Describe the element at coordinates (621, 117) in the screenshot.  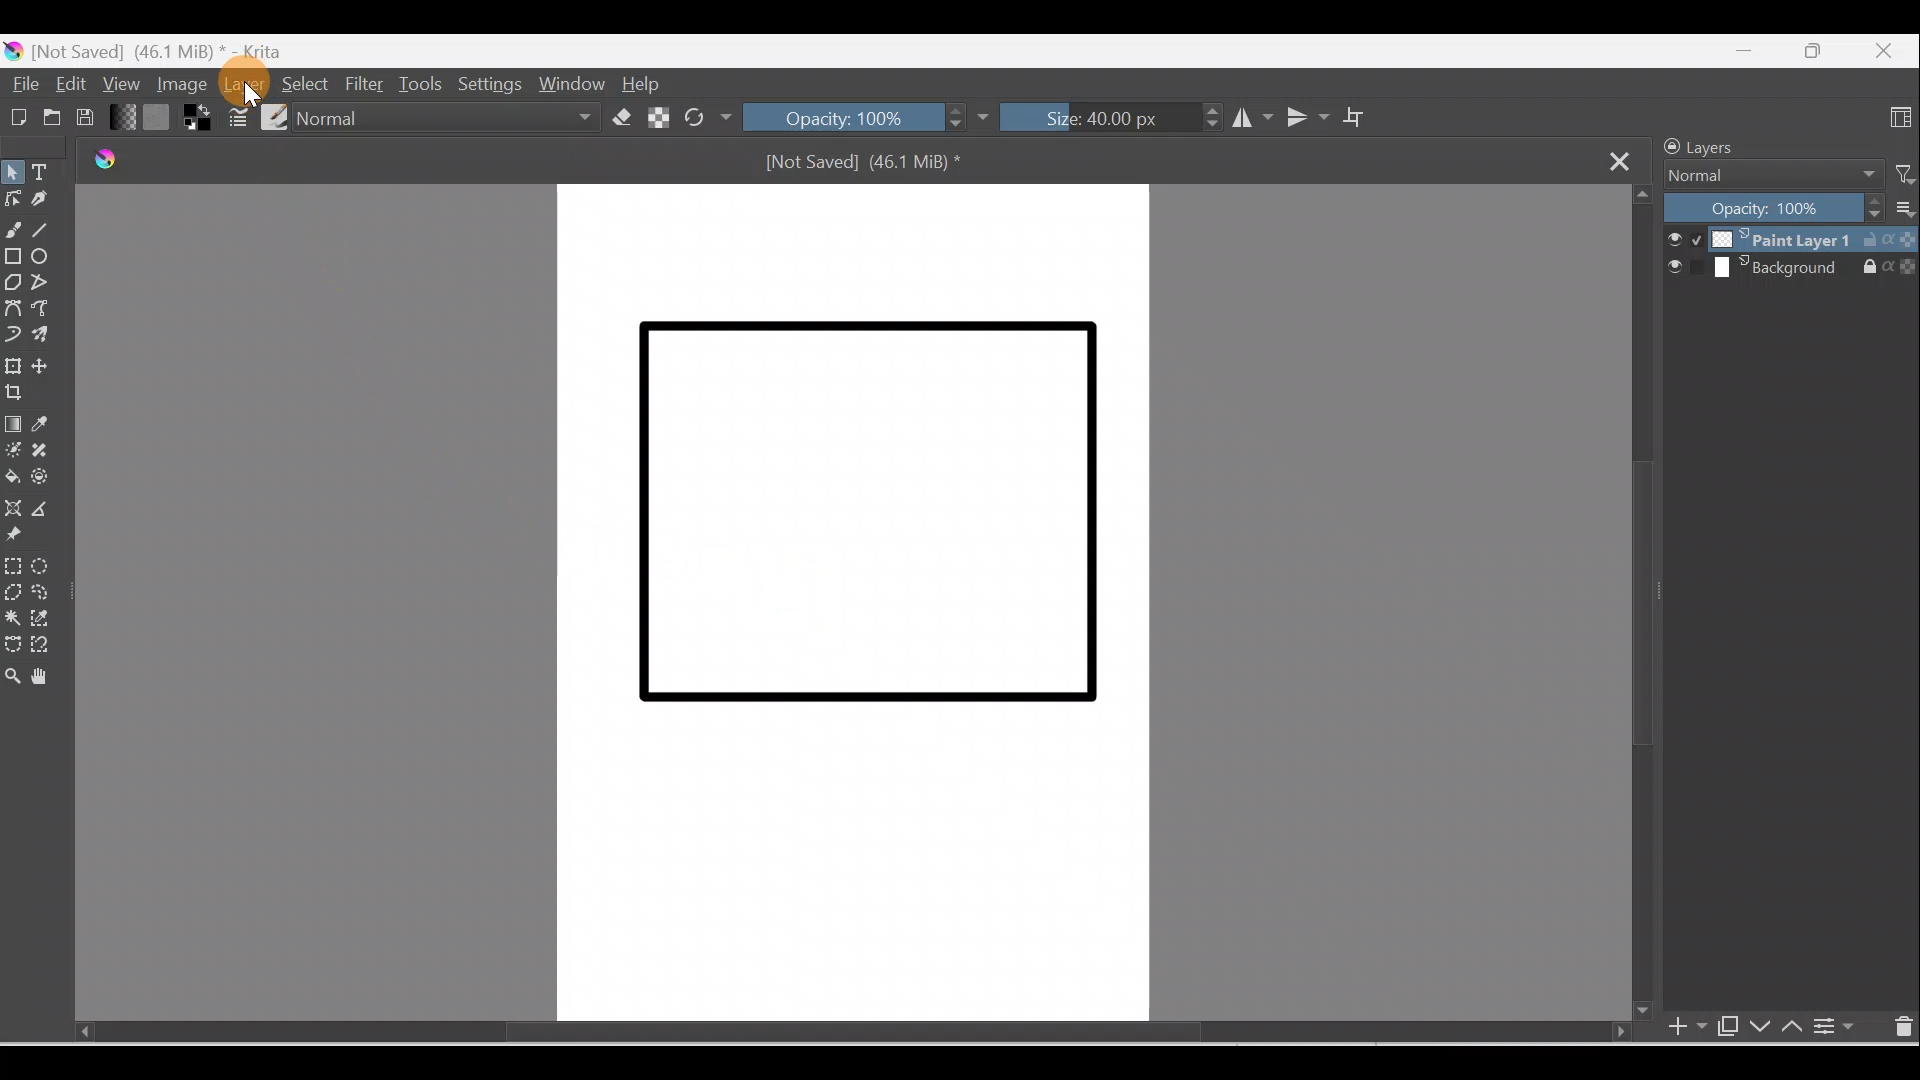
I see `Set eraser mode` at that location.